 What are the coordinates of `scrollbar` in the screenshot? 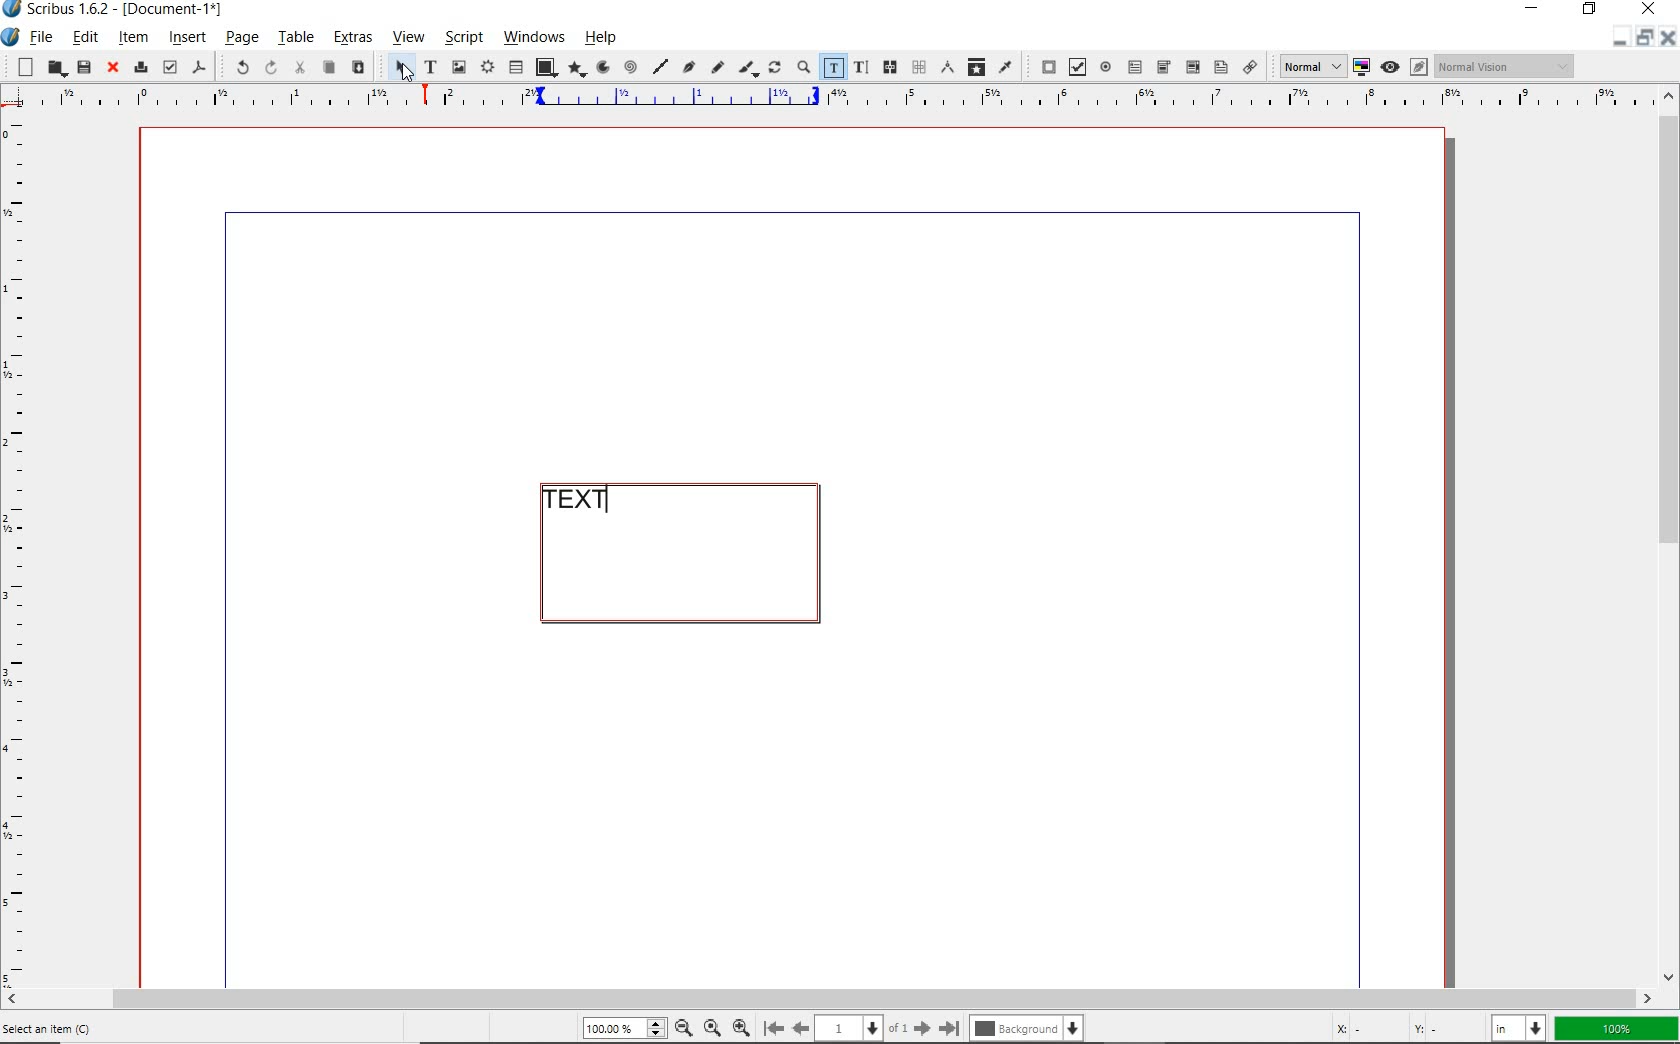 It's located at (830, 998).